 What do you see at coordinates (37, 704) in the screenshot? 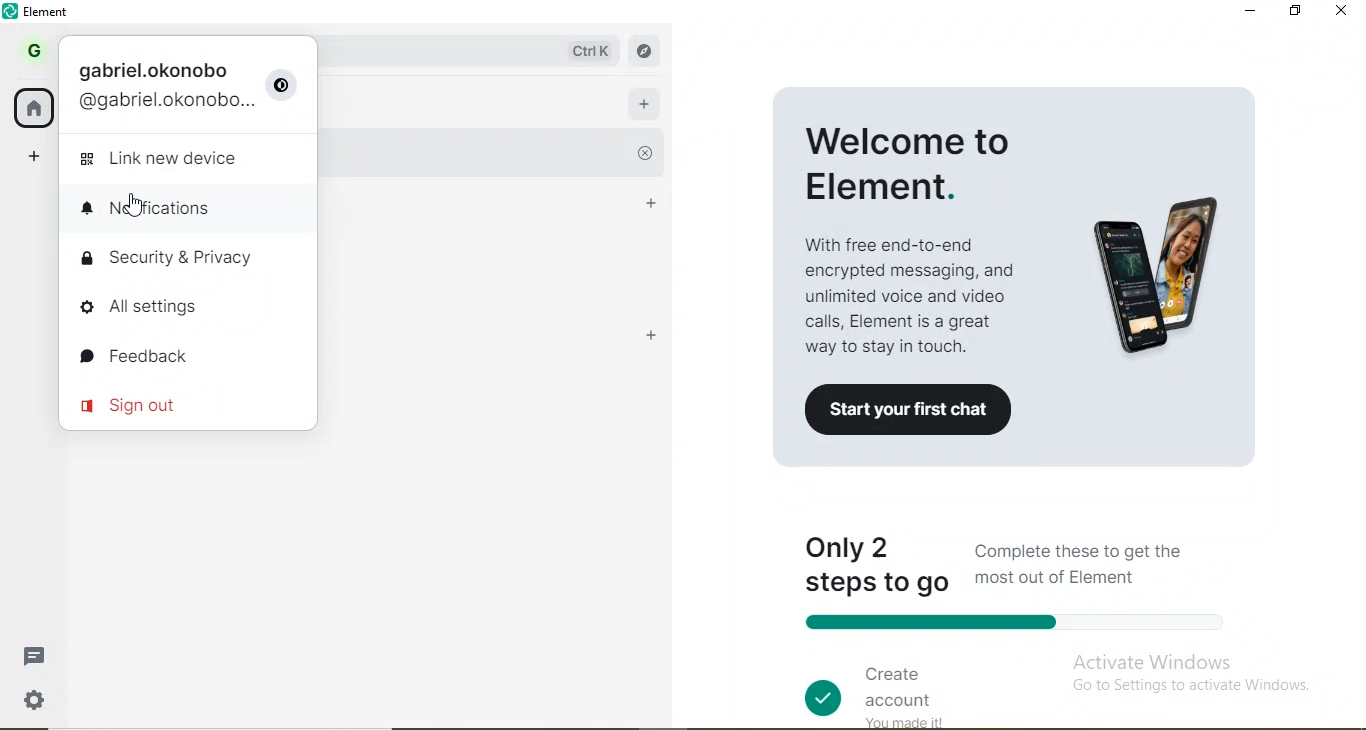
I see `settings` at bounding box center [37, 704].